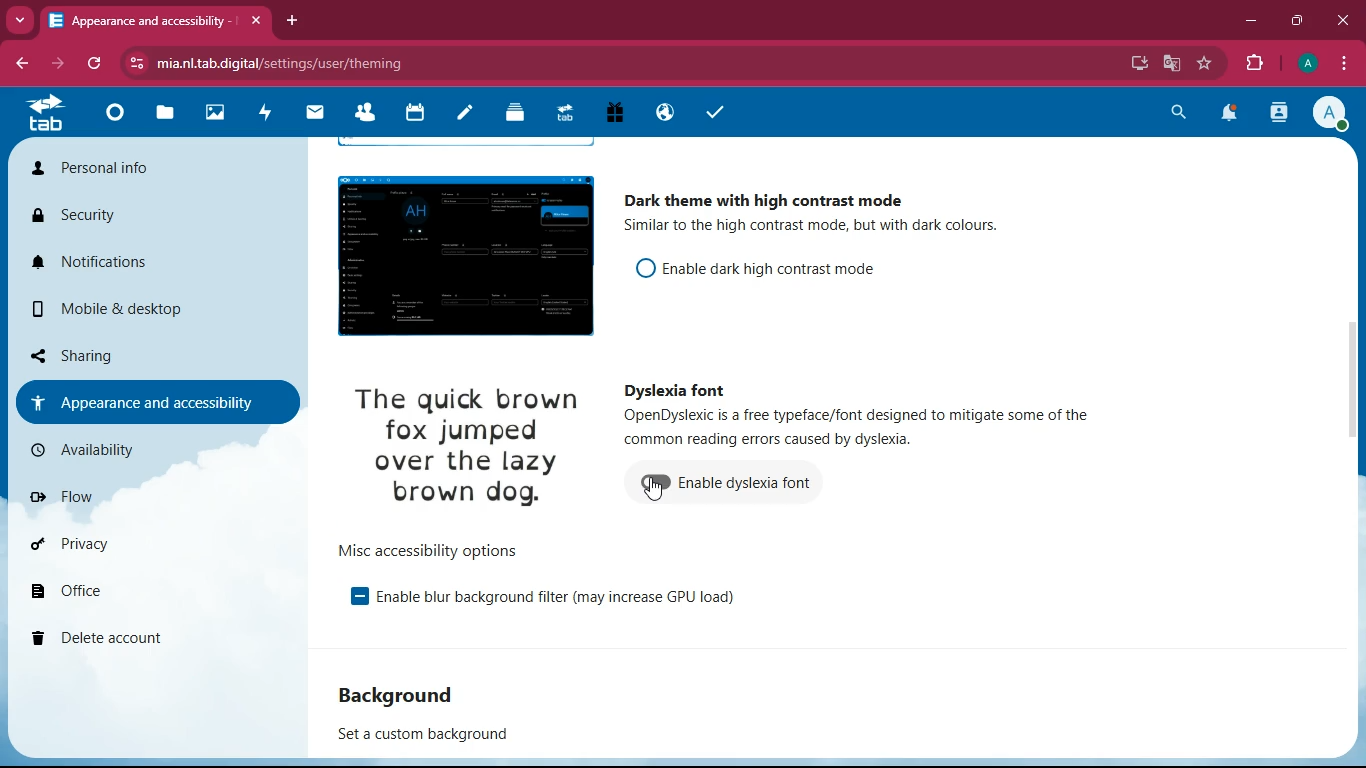  What do you see at coordinates (60, 63) in the screenshot?
I see `forward` at bounding box center [60, 63].